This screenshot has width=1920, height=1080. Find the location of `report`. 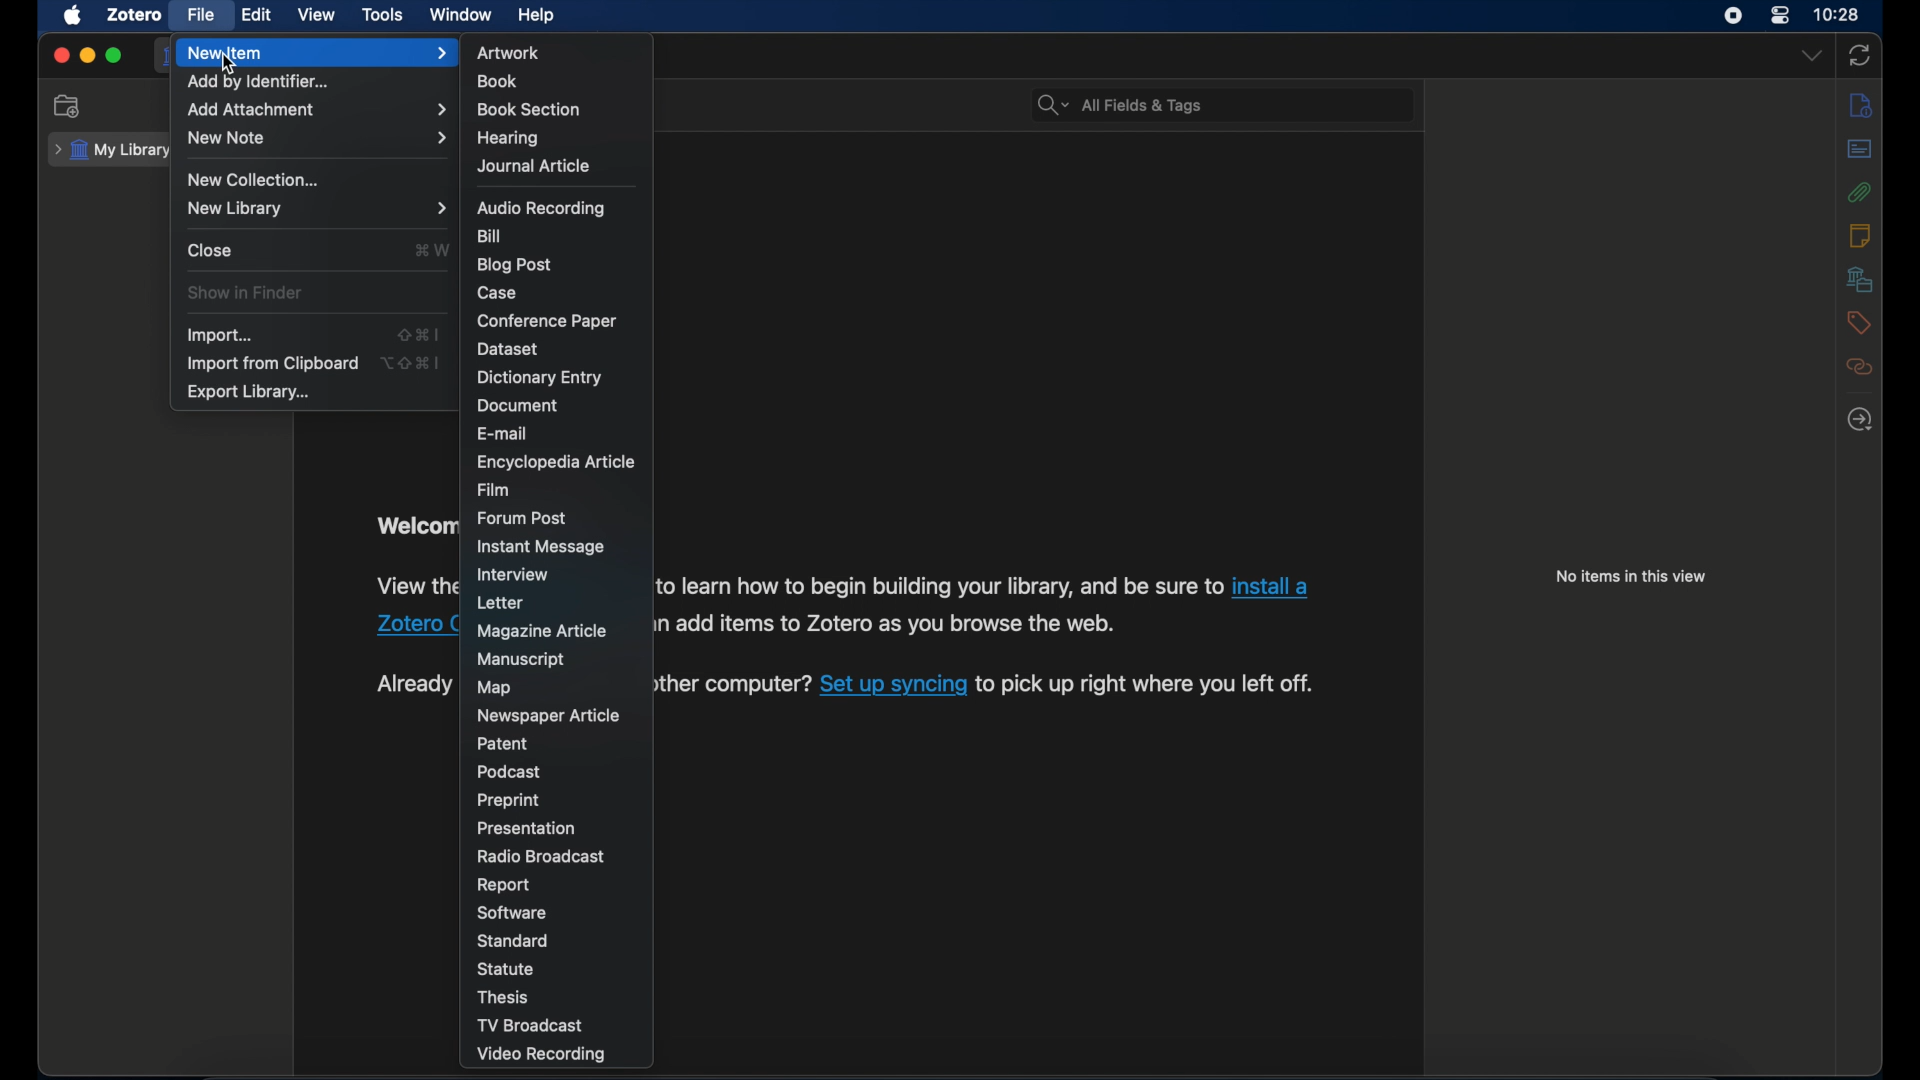

report is located at coordinates (503, 886).